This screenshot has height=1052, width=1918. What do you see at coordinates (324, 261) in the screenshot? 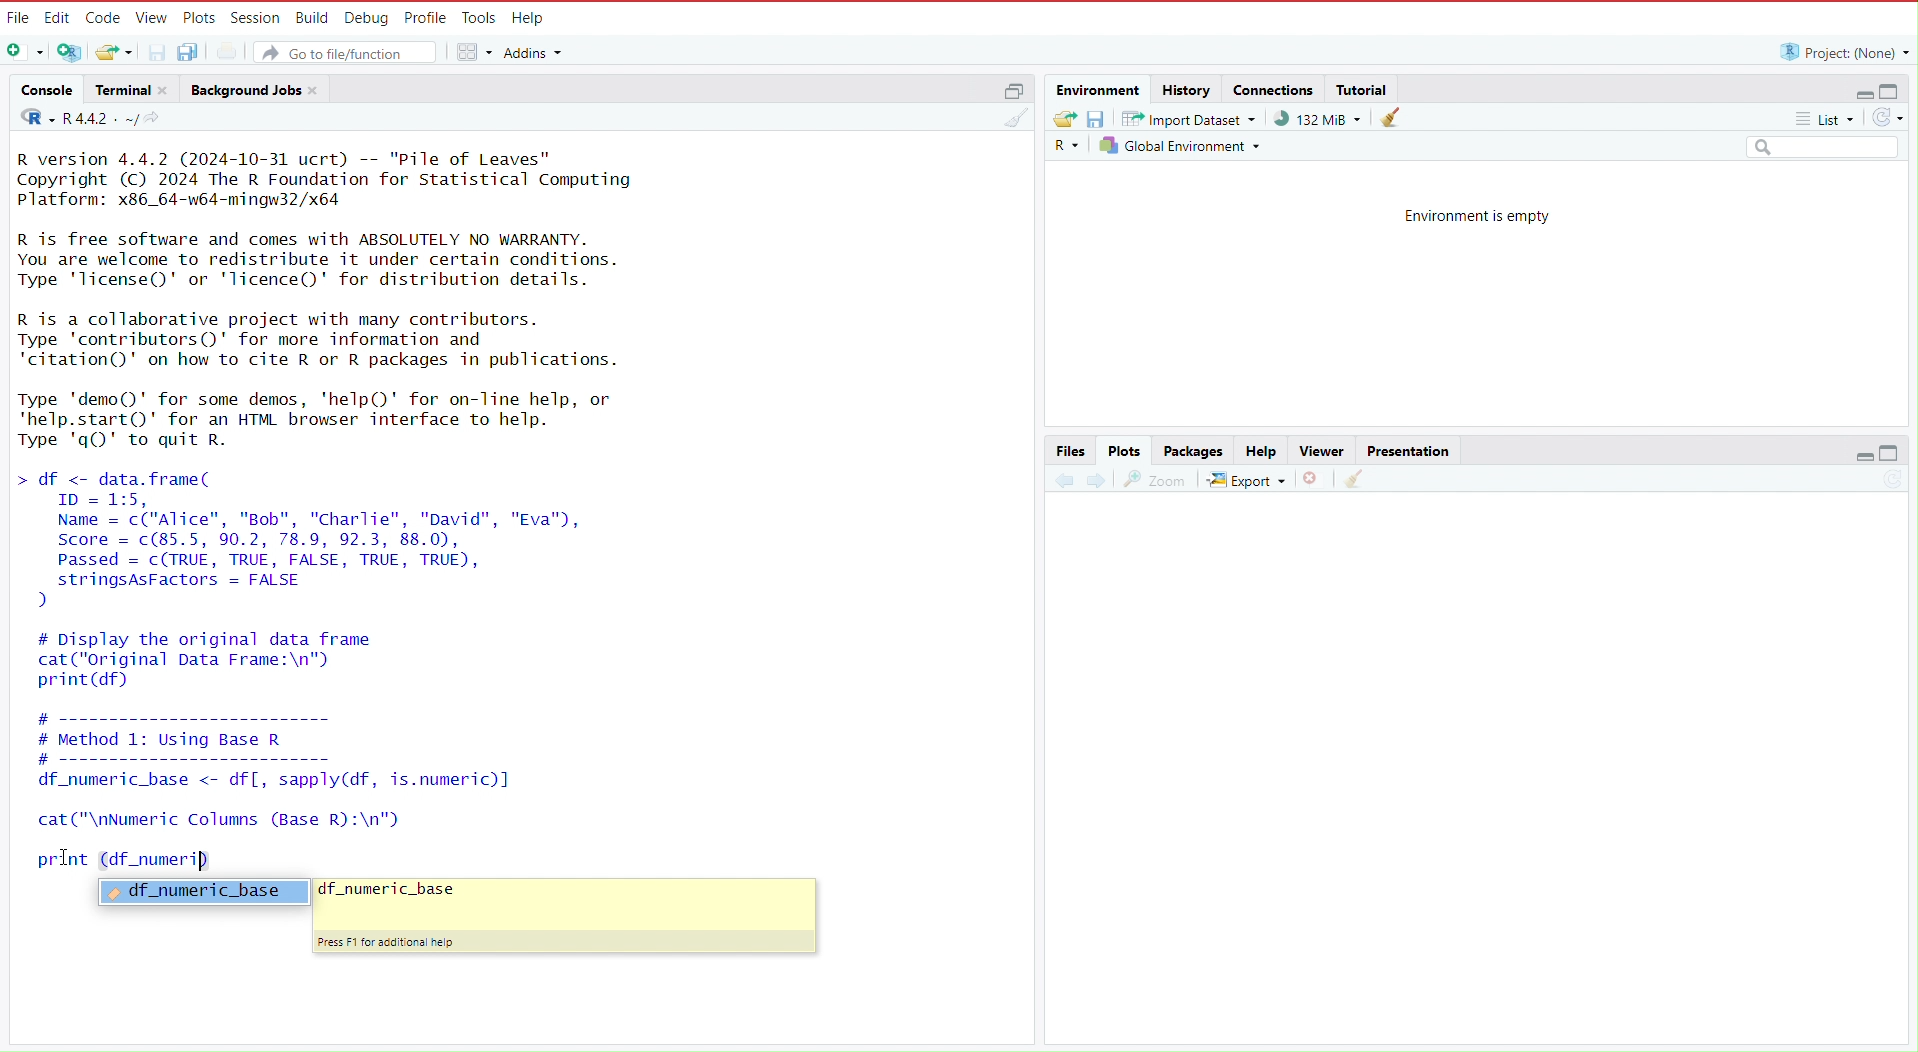
I see `R is free software and comes with ABSOLUTELY NO WARRANTY.
You are welcome to redistribute it under certain conditions.
Type 'licenseQ' or 'lTicence()' for distribution details.` at bounding box center [324, 261].